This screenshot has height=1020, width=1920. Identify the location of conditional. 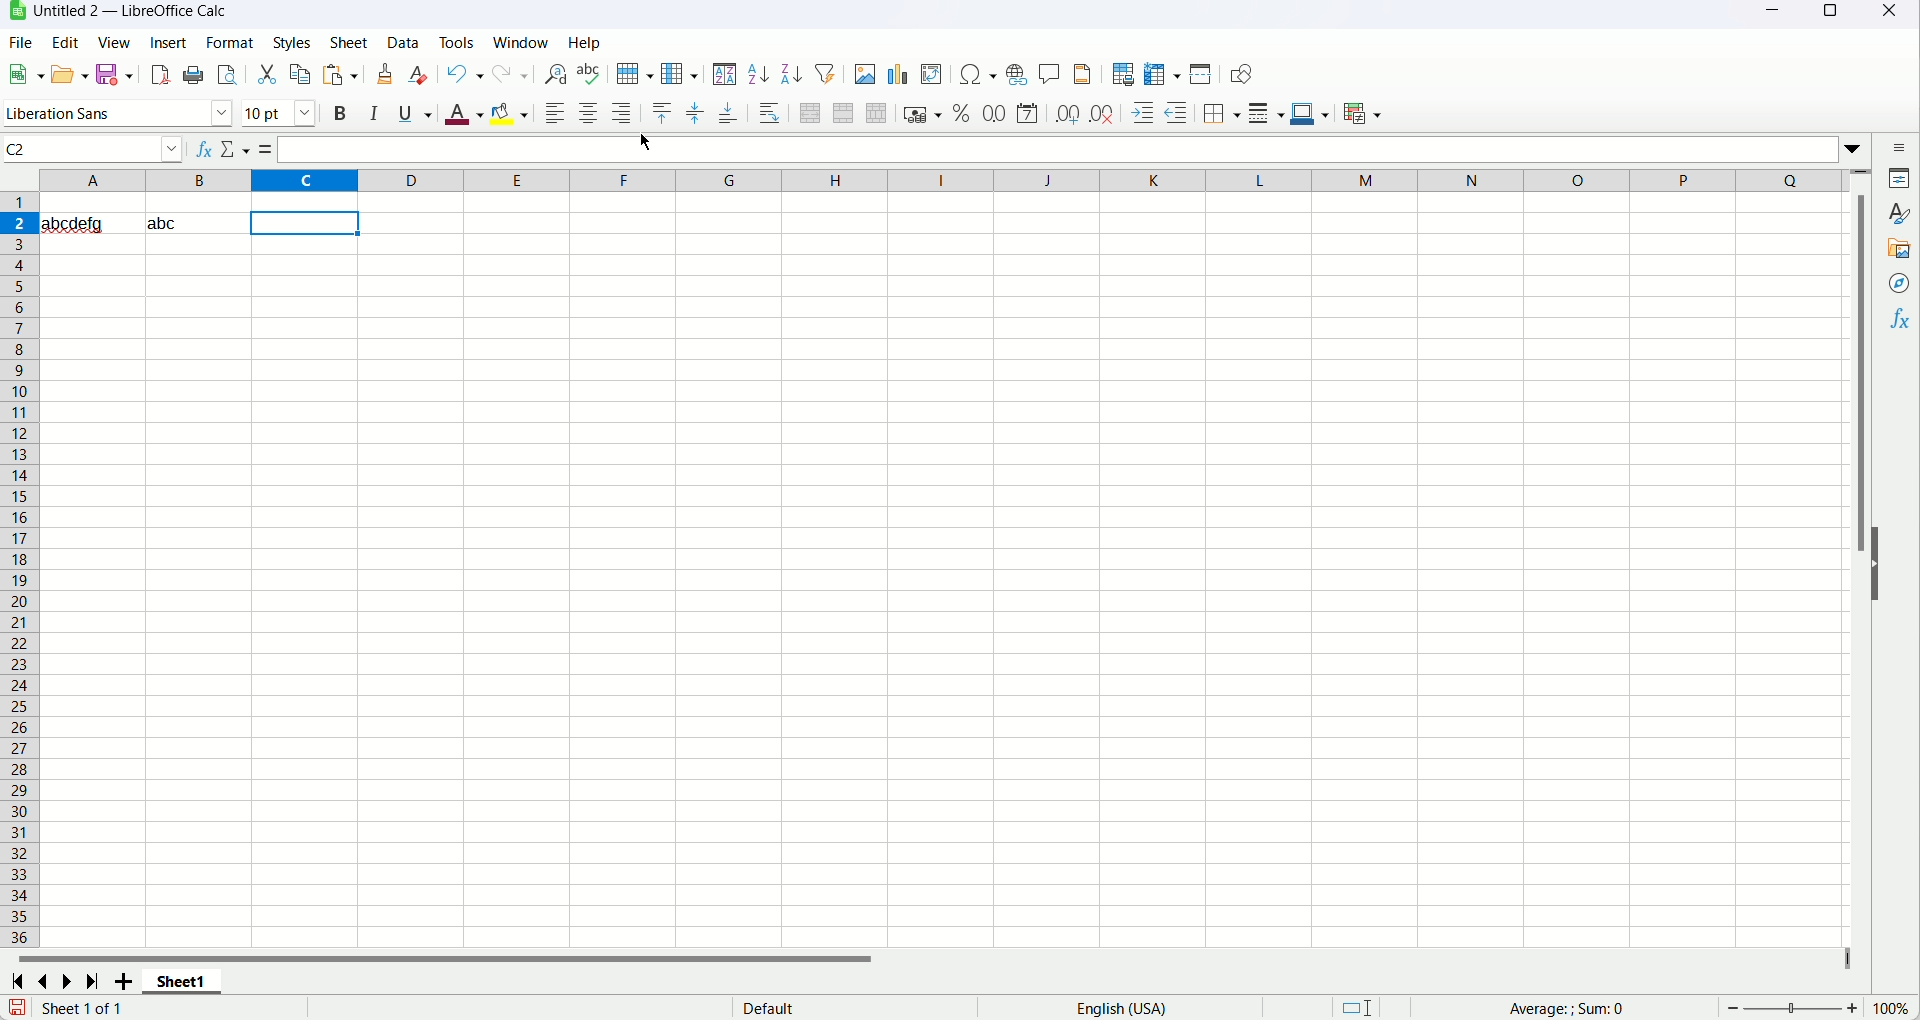
(1363, 115).